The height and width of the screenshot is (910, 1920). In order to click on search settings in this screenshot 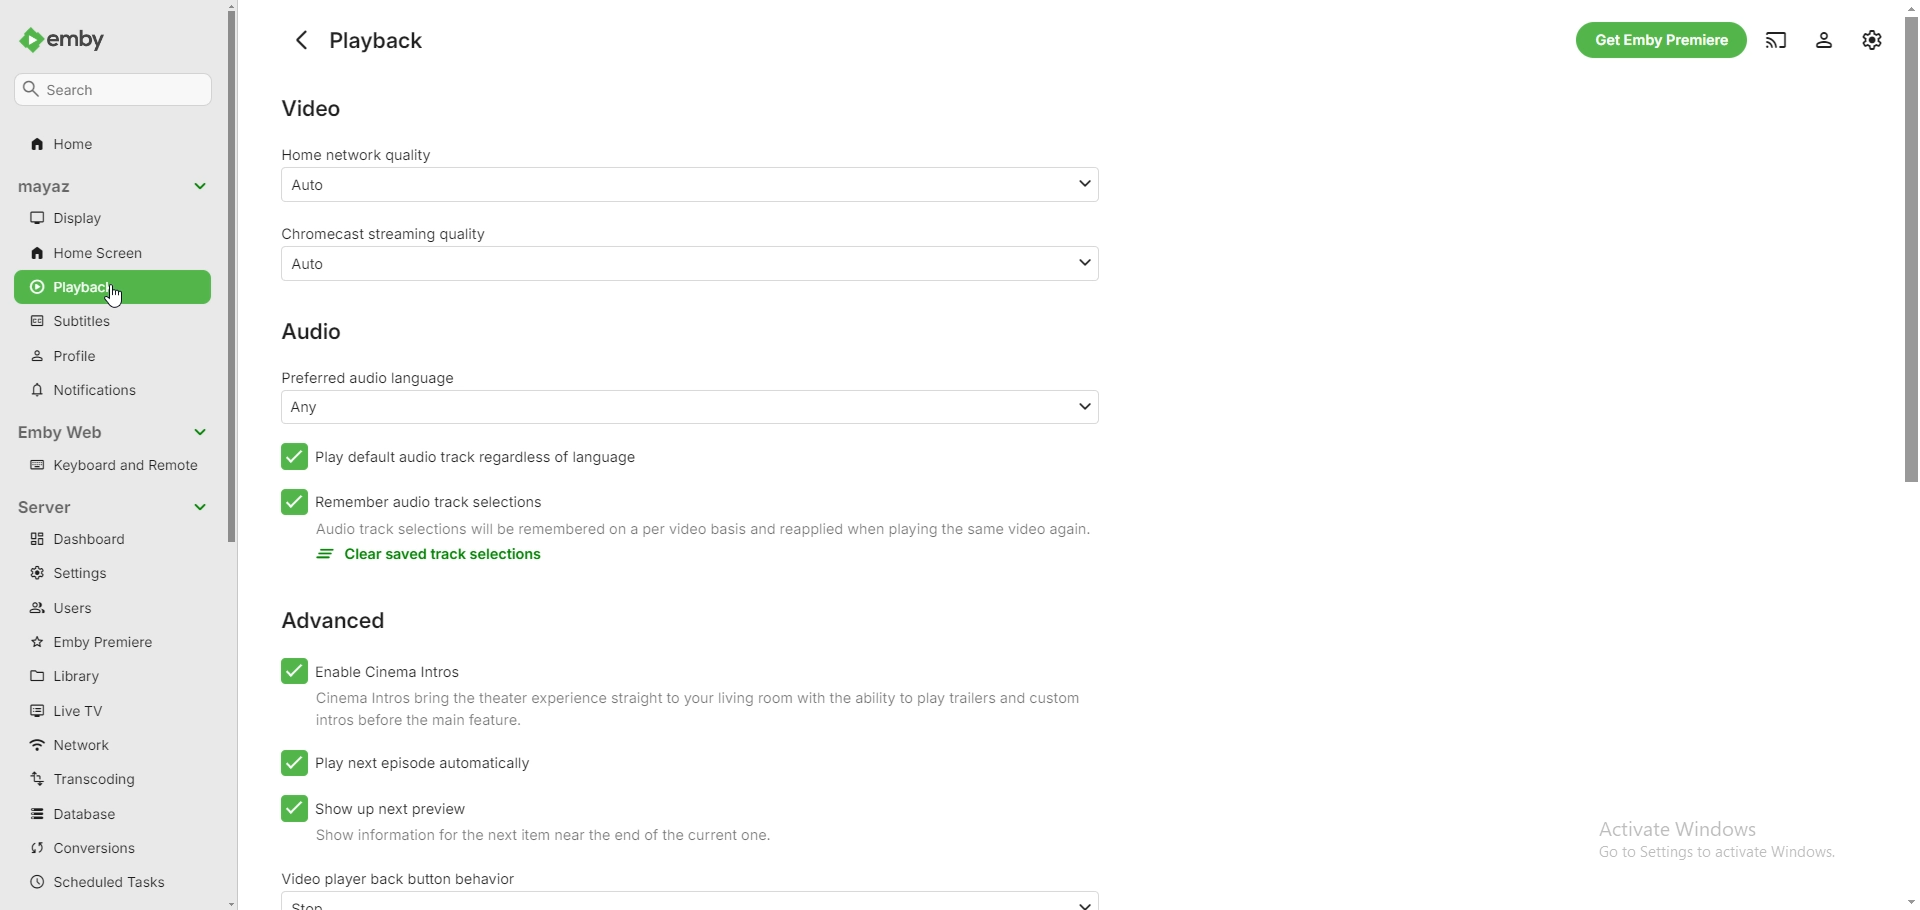, I will do `click(114, 90)`.